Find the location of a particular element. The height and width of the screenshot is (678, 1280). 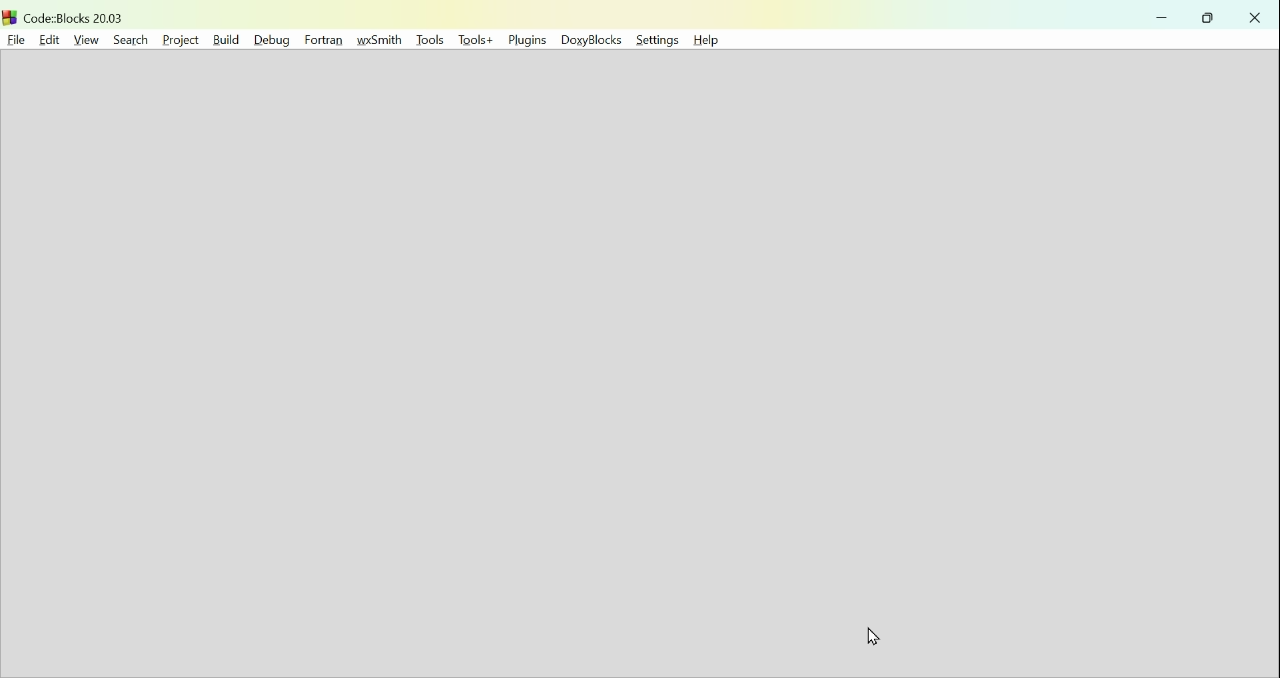

View is located at coordinates (86, 39).